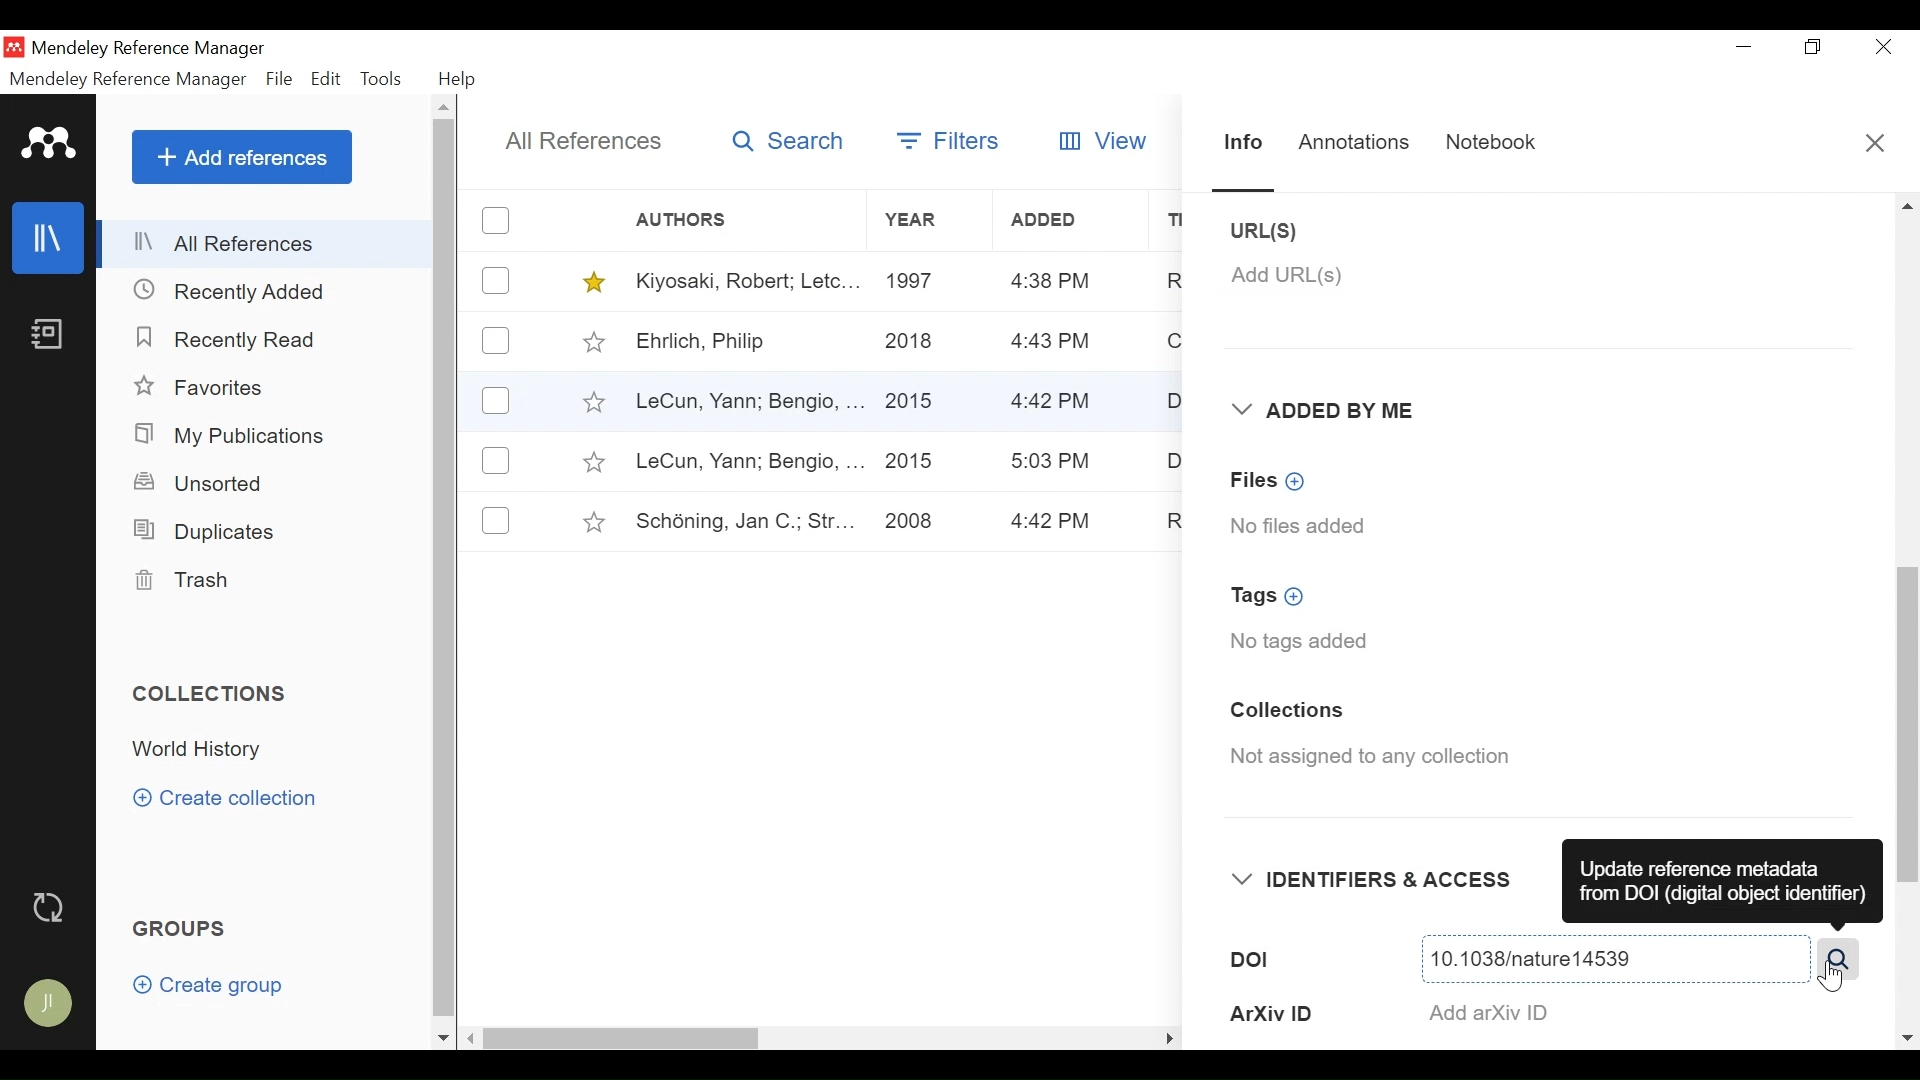  Describe the element at coordinates (184, 930) in the screenshot. I see `Groups` at that location.